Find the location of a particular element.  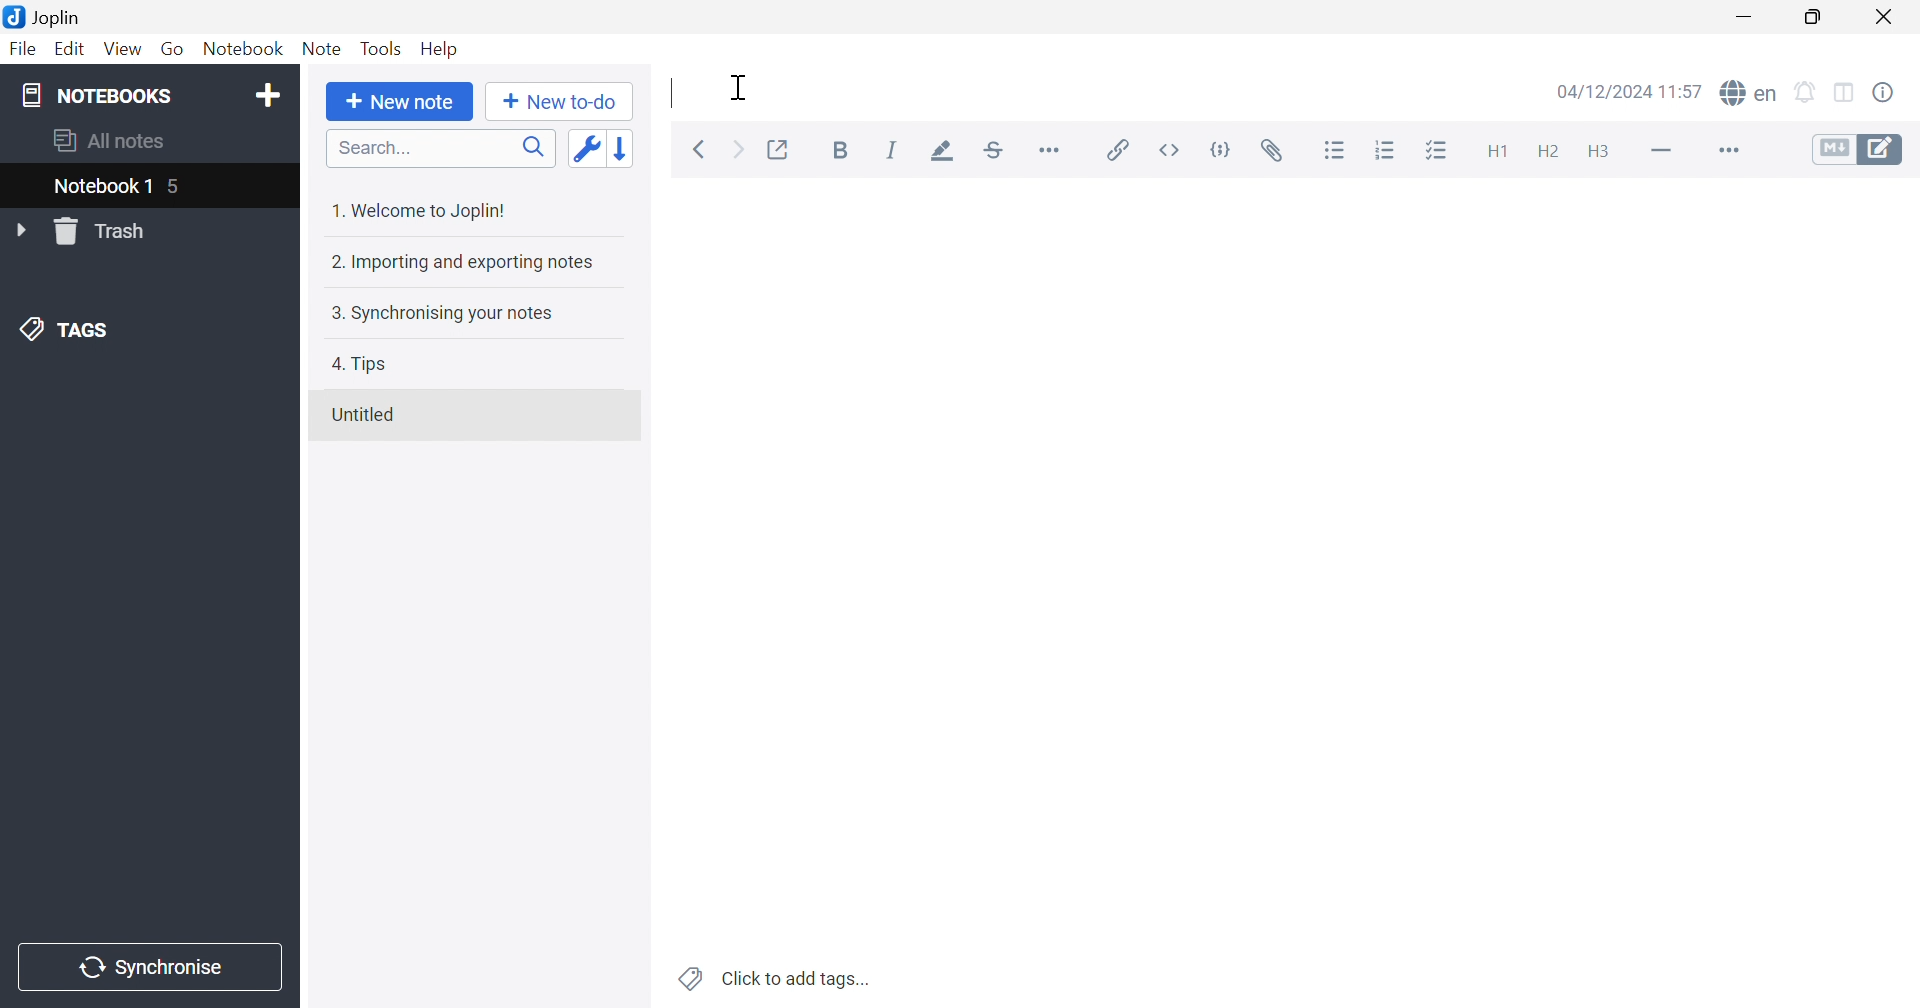

04/12/2024 11:57 is located at coordinates (1628, 91).